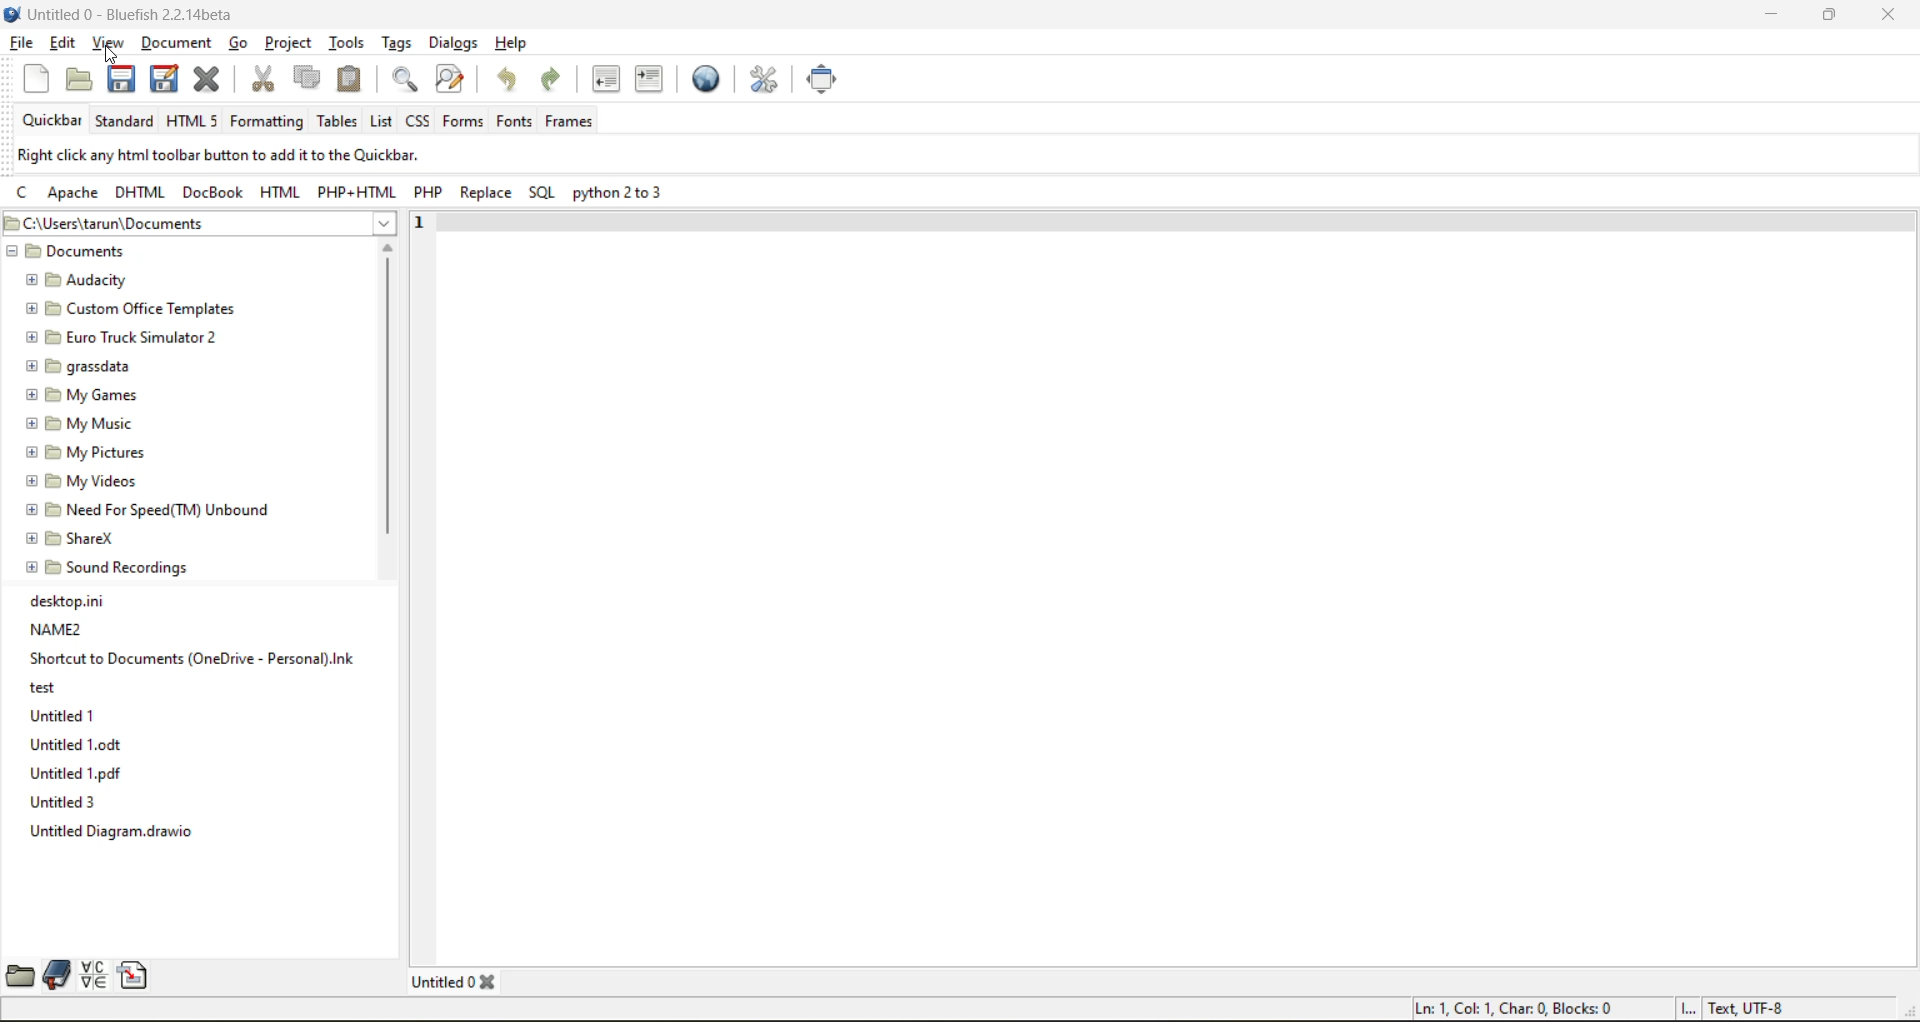 The height and width of the screenshot is (1022, 1920). Describe the element at coordinates (1603, 1007) in the screenshot. I see `metadata` at that location.